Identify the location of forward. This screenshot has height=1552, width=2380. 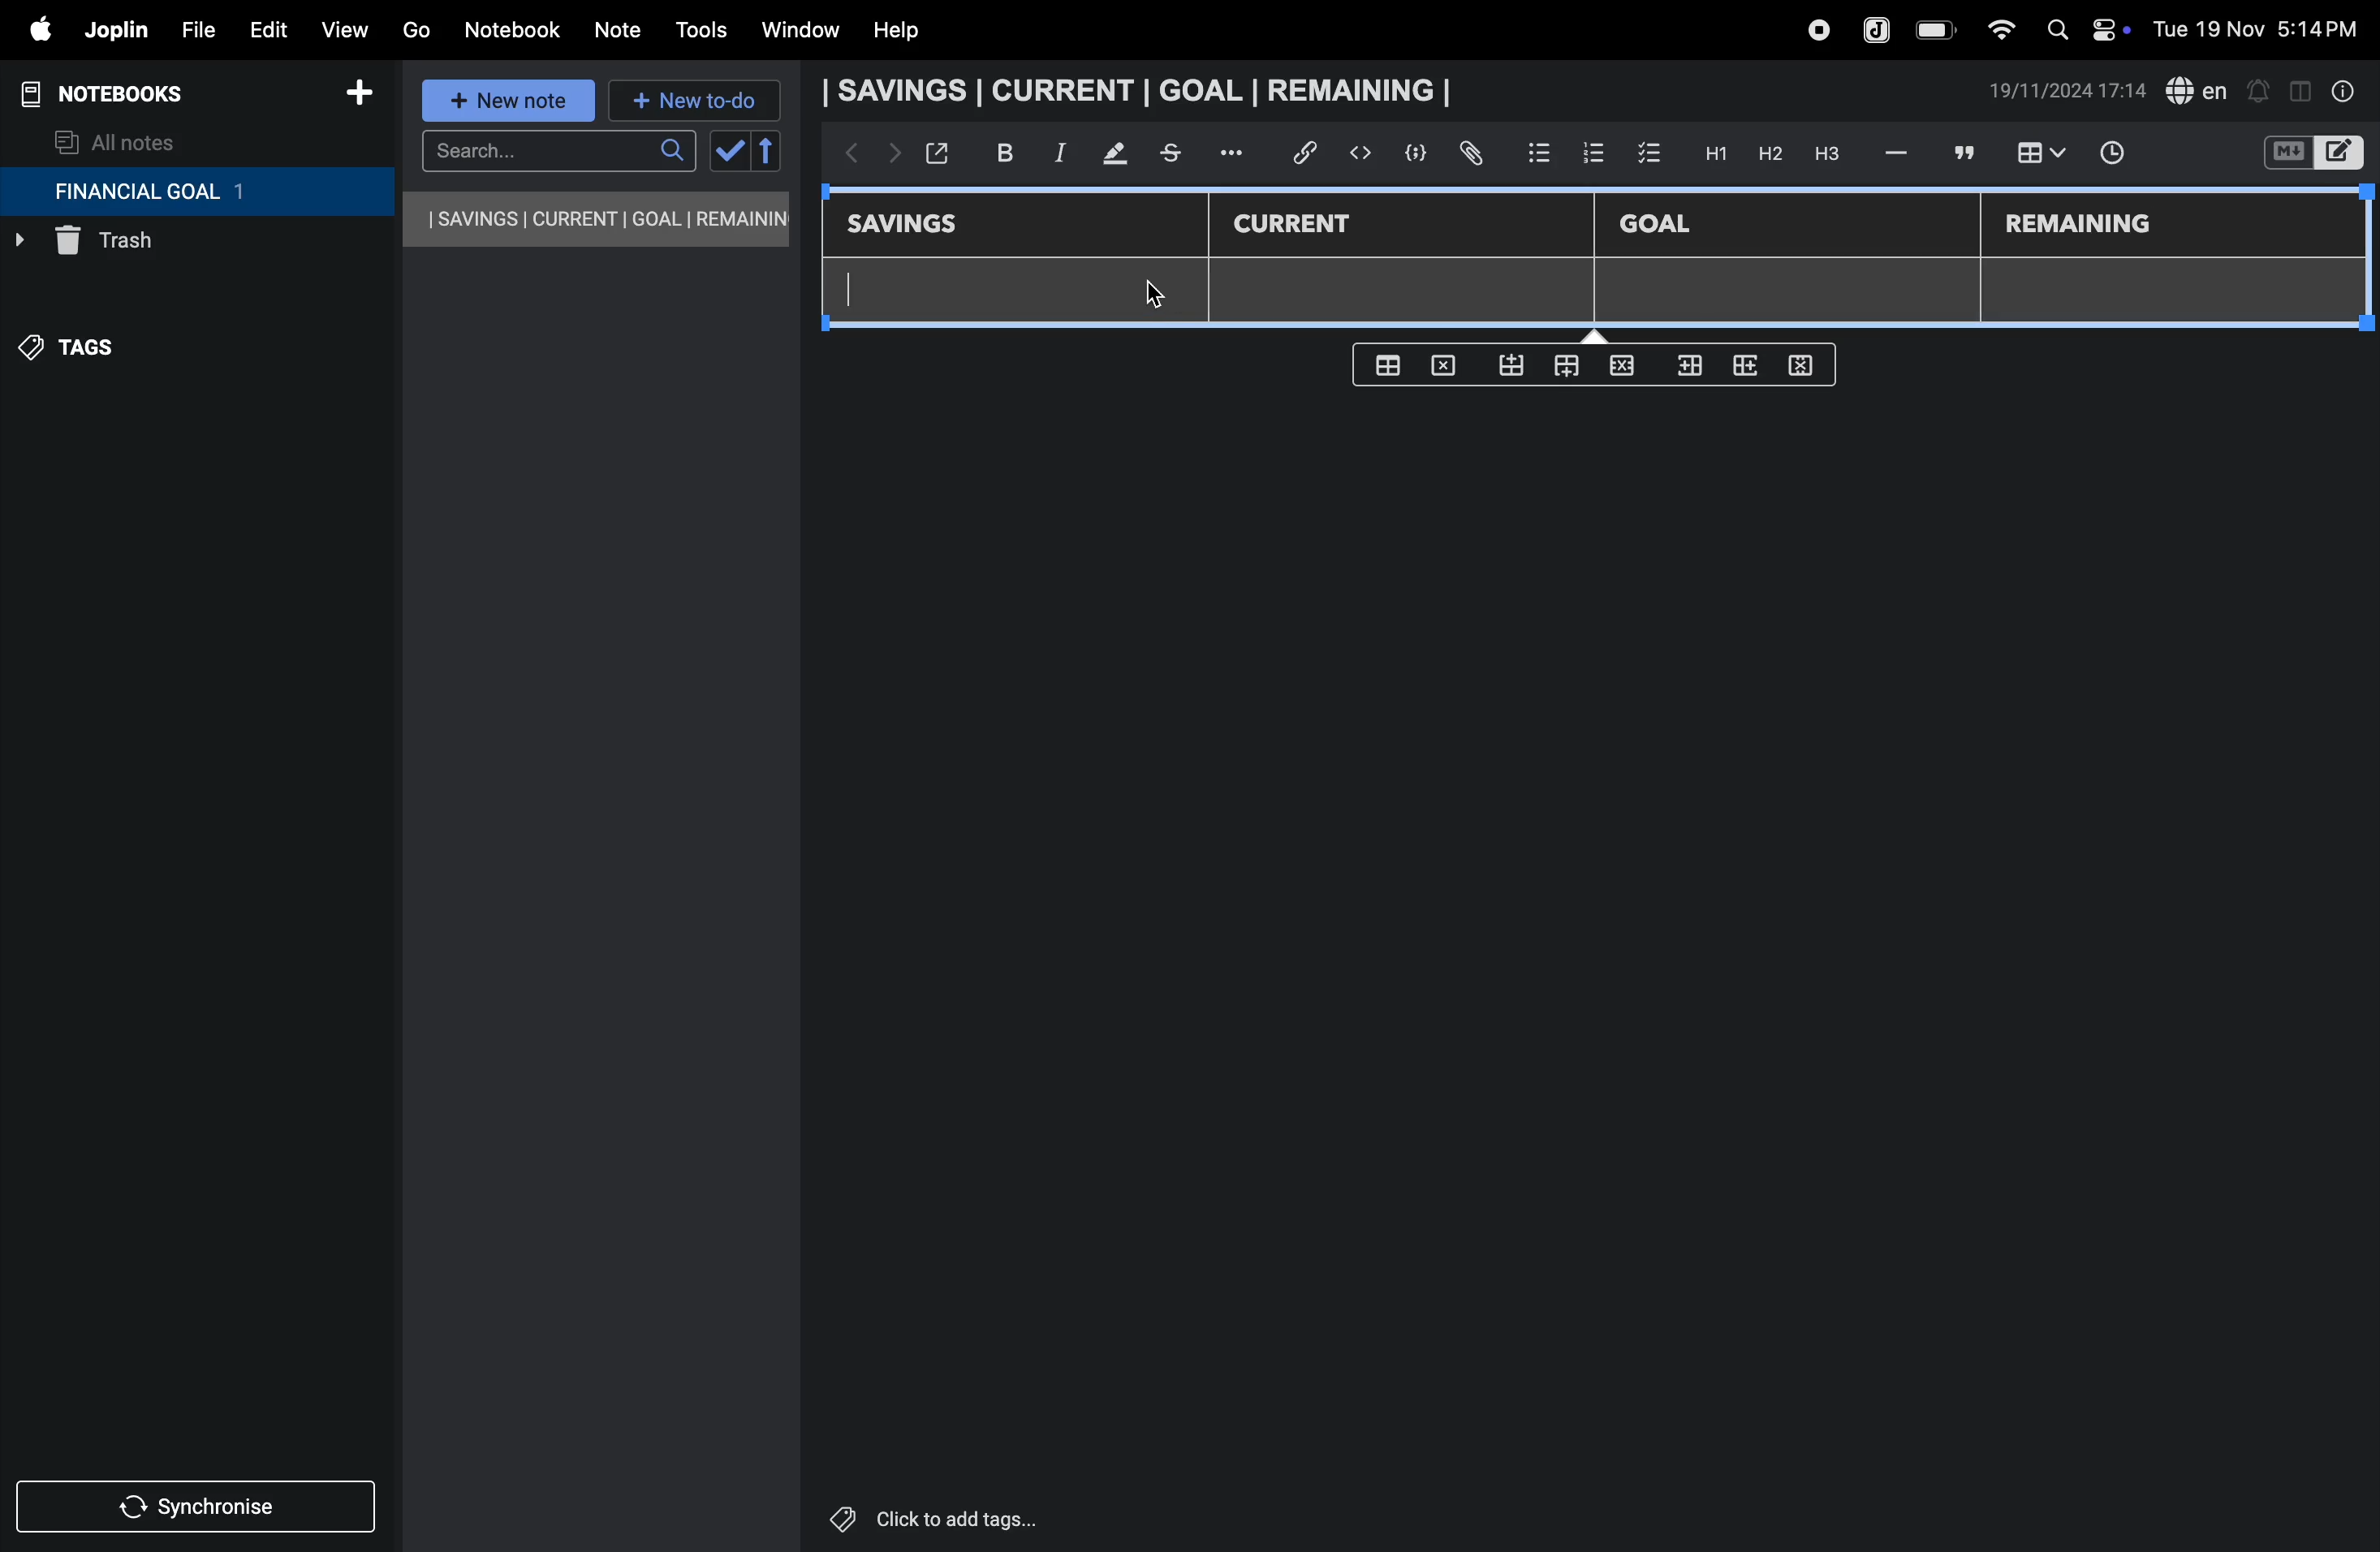
(889, 157).